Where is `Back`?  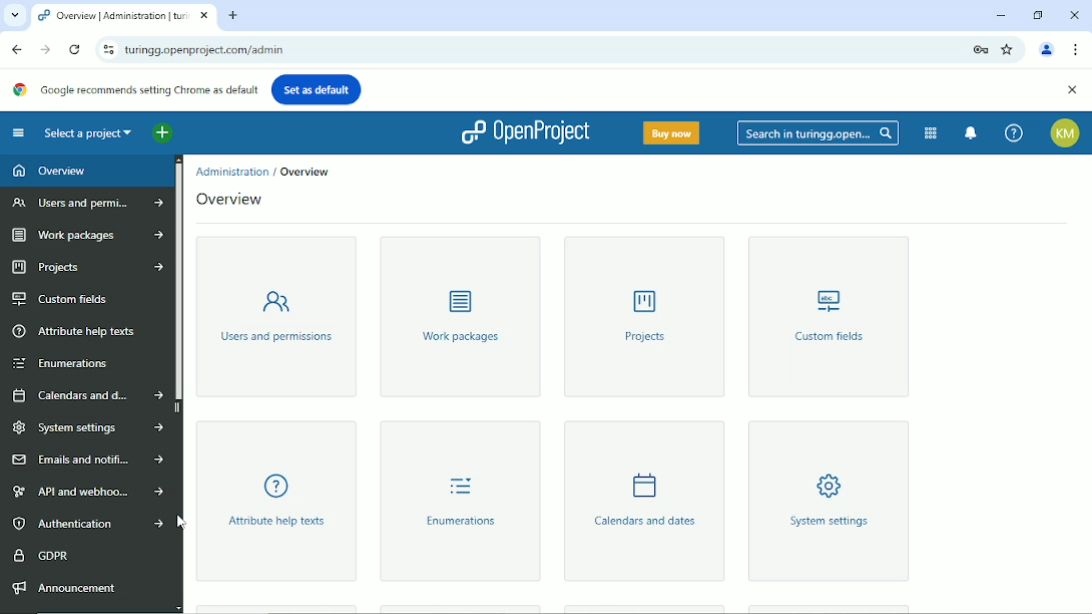
Back is located at coordinates (17, 48).